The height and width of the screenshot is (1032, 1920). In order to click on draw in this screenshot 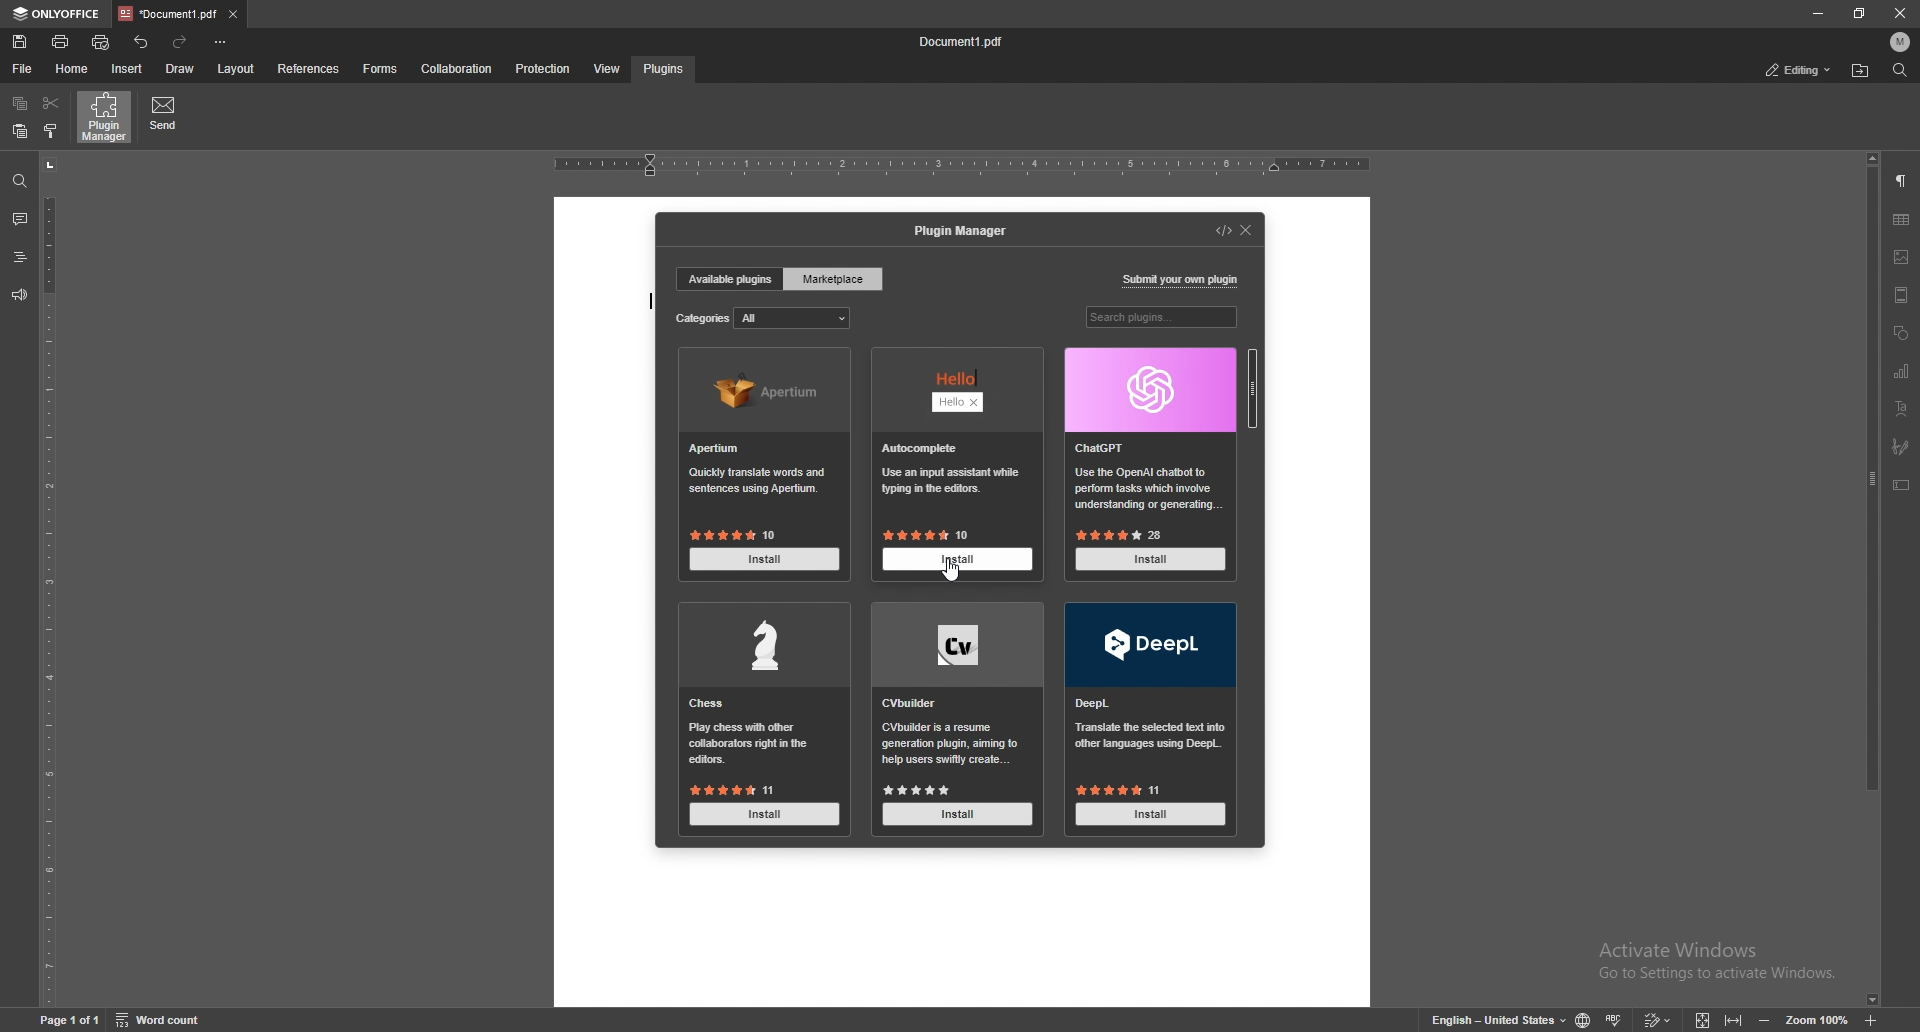, I will do `click(179, 70)`.